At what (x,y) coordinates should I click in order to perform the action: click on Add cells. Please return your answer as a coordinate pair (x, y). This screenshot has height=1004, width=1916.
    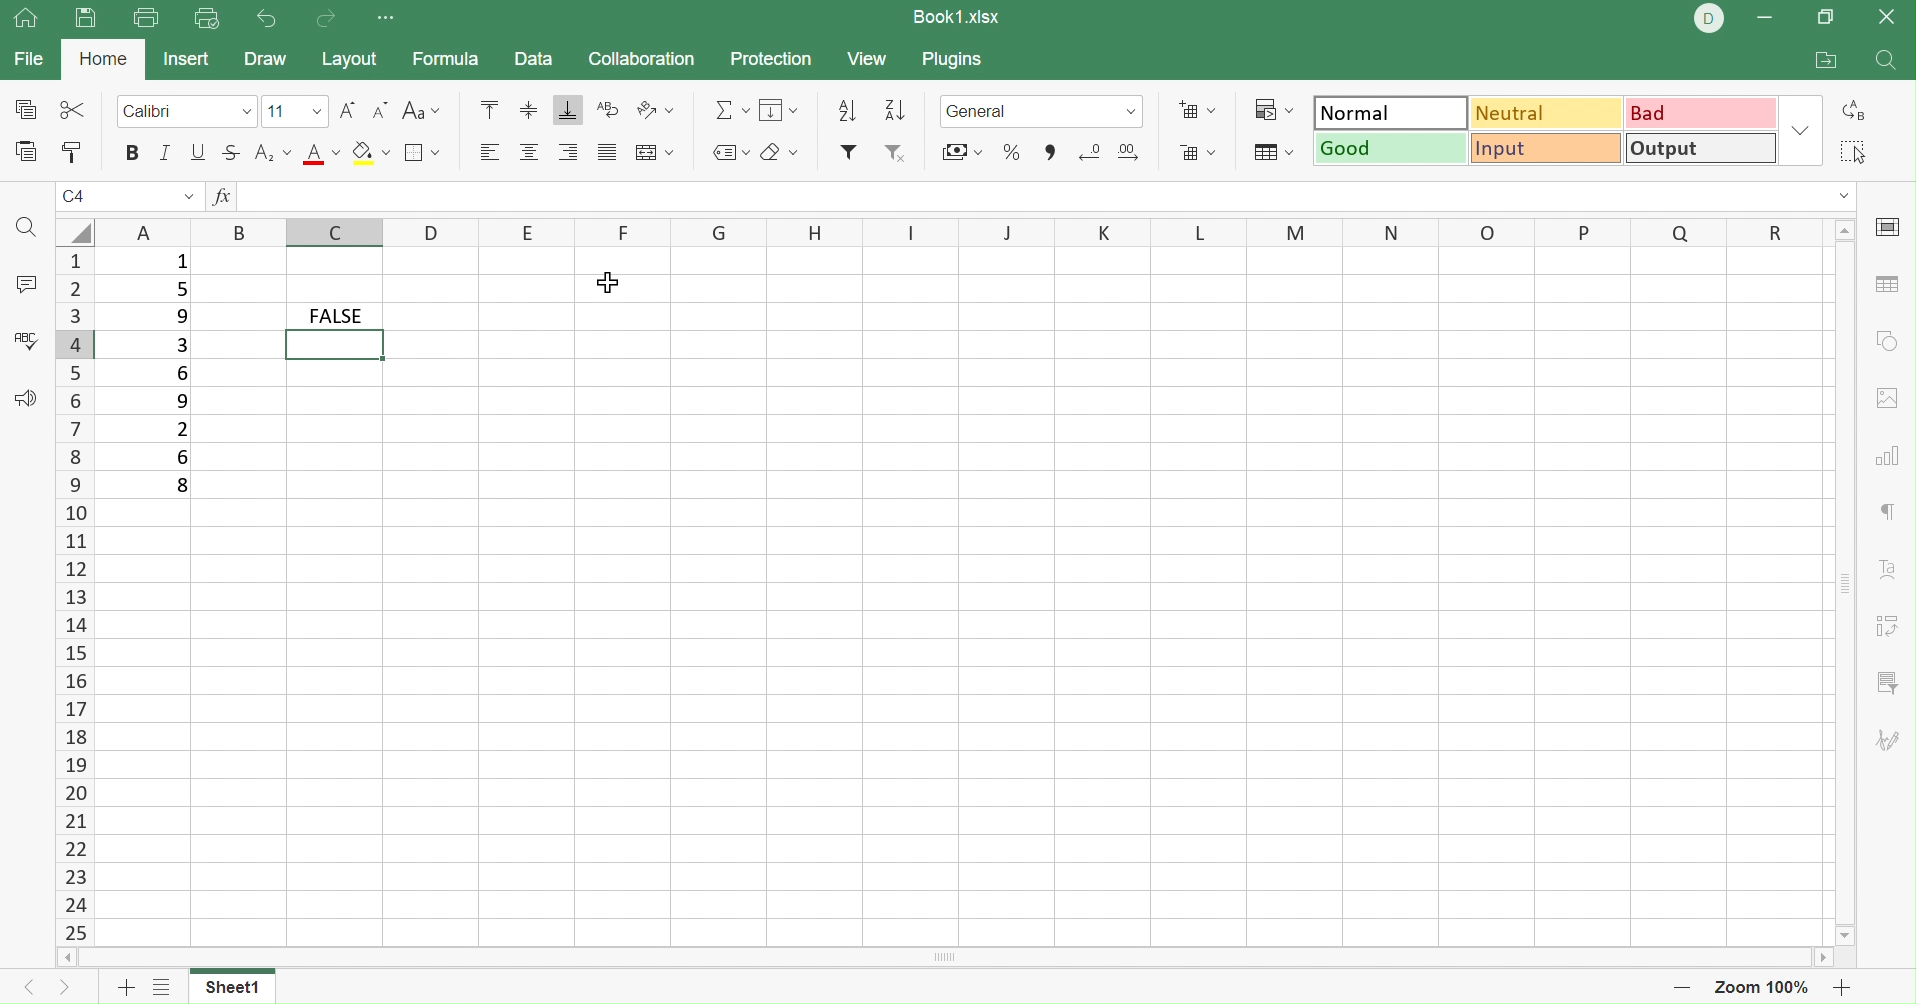
    Looking at the image, I should click on (1195, 108).